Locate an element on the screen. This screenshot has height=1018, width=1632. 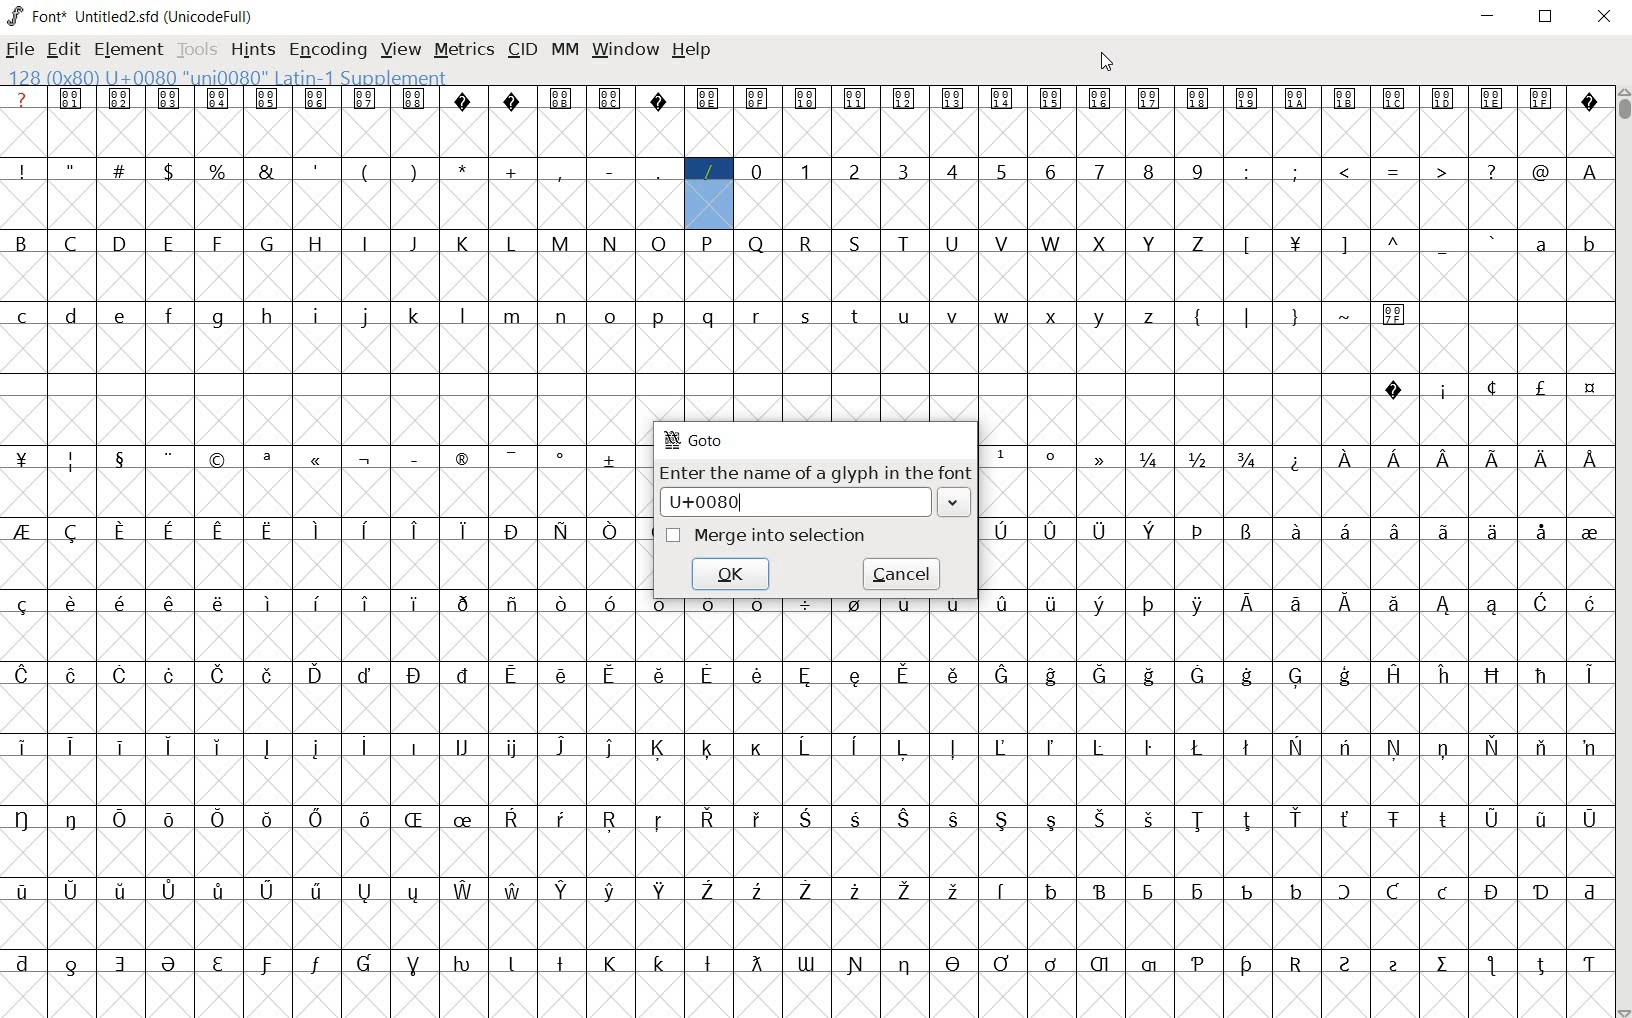
glyph is located at coordinates (1247, 532).